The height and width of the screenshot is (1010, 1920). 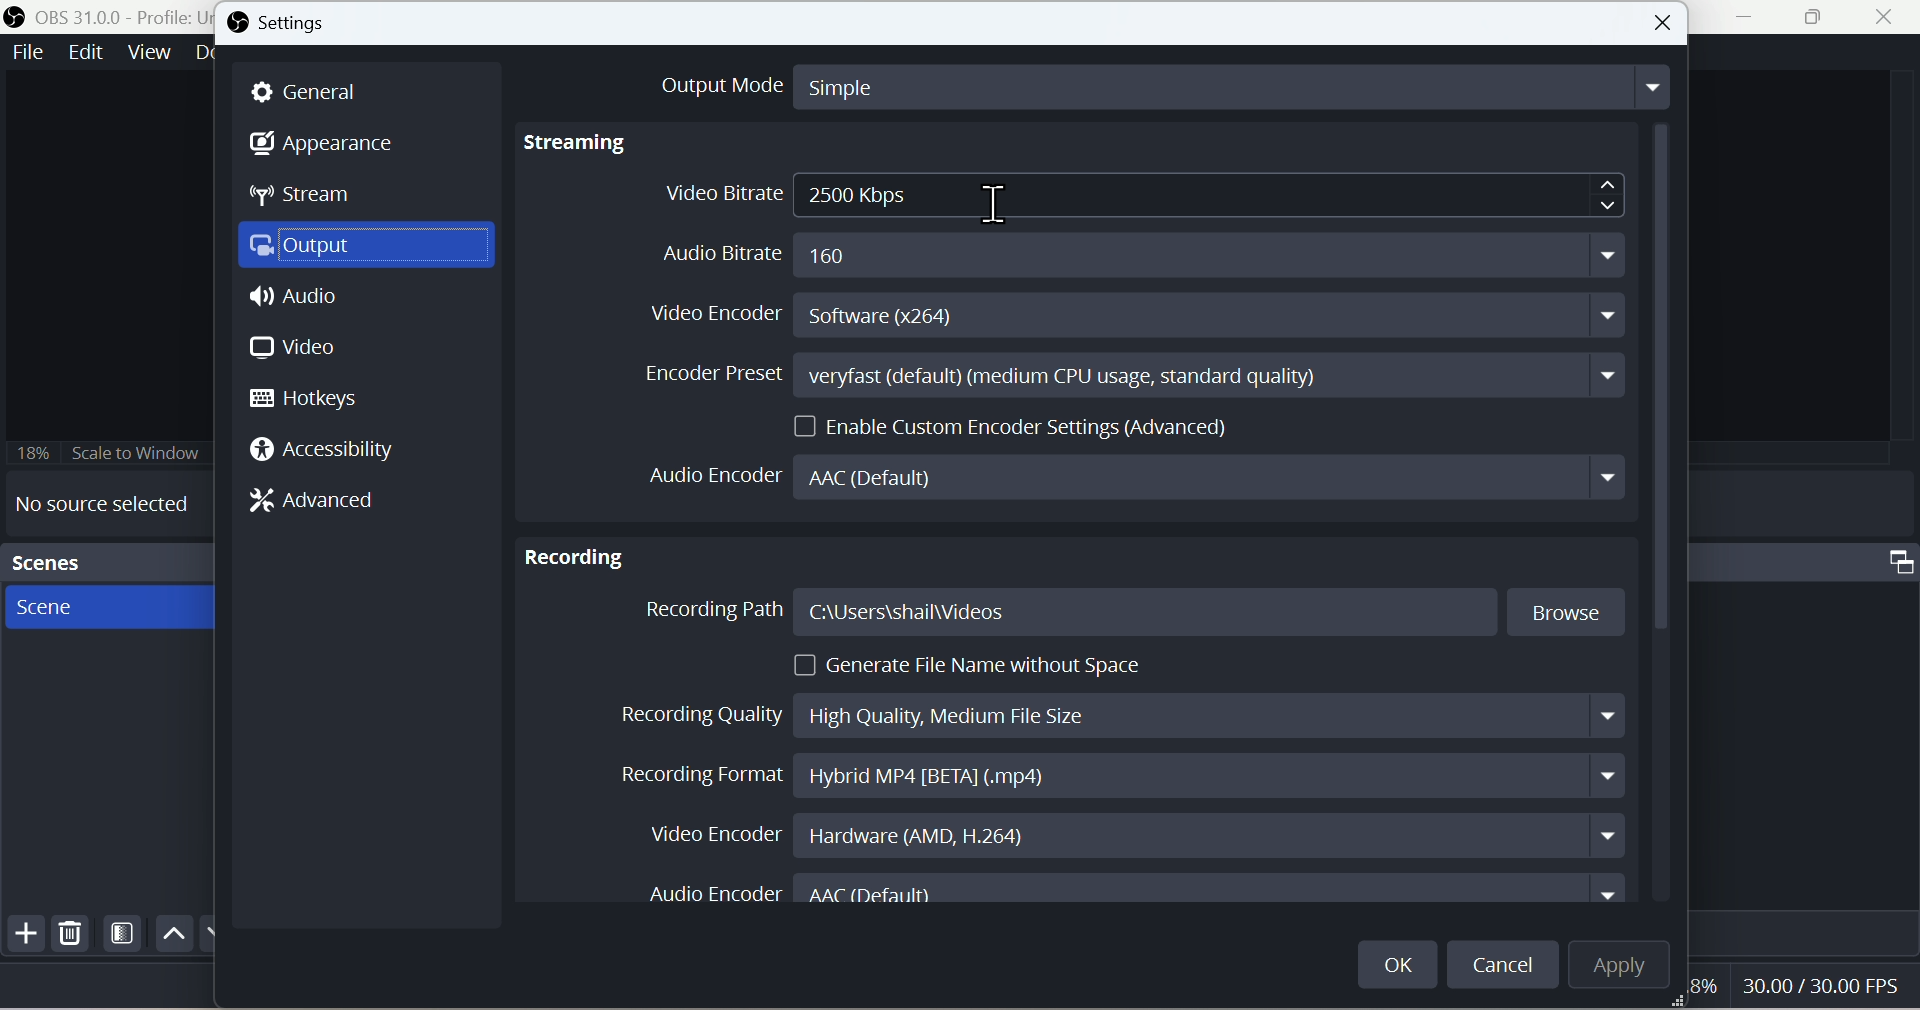 What do you see at coordinates (1143, 84) in the screenshot?
I see `Output Mode` at bounding box center [1143, 84].